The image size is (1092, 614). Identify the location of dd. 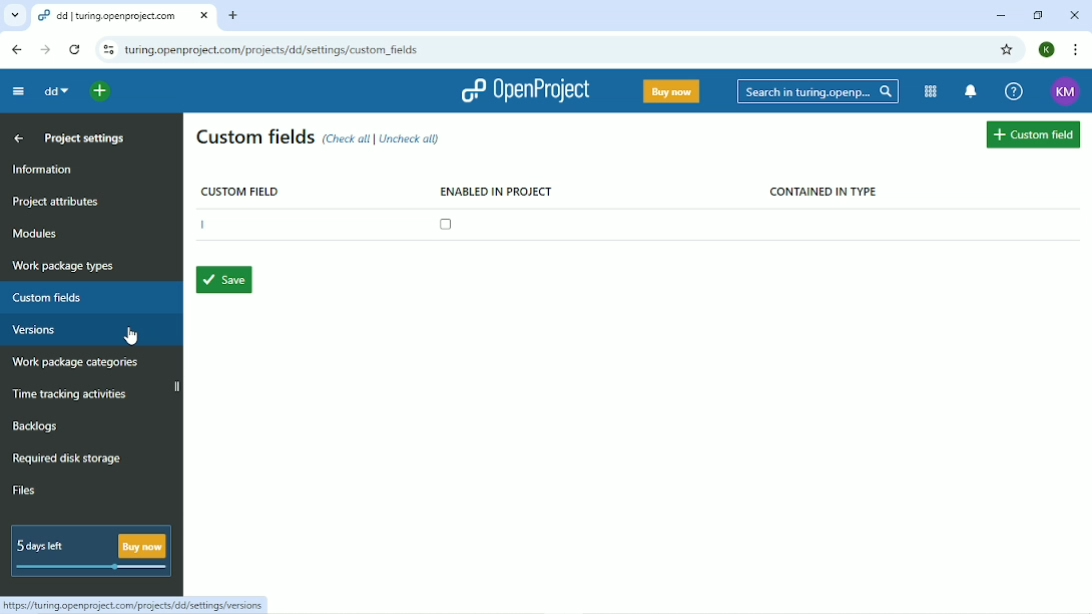
(55, 91).